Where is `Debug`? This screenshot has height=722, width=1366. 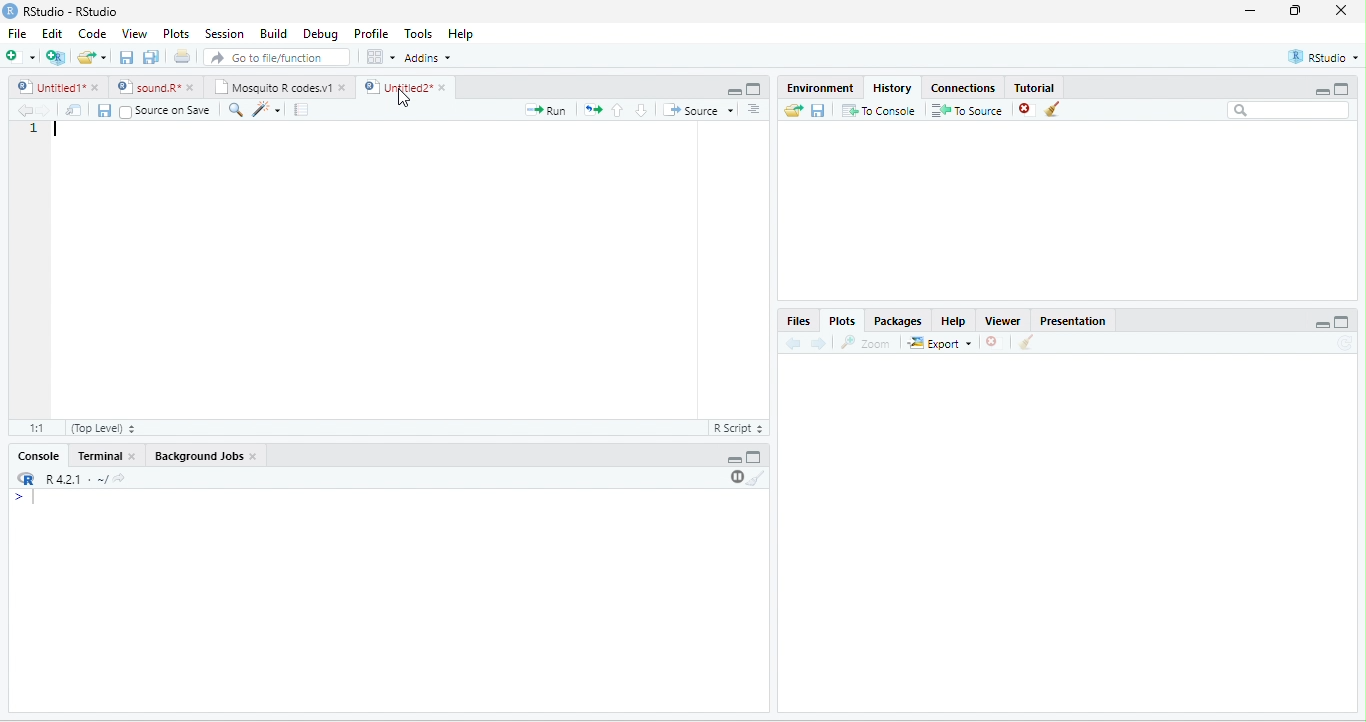
Debug is located at coordinates (324, 35).